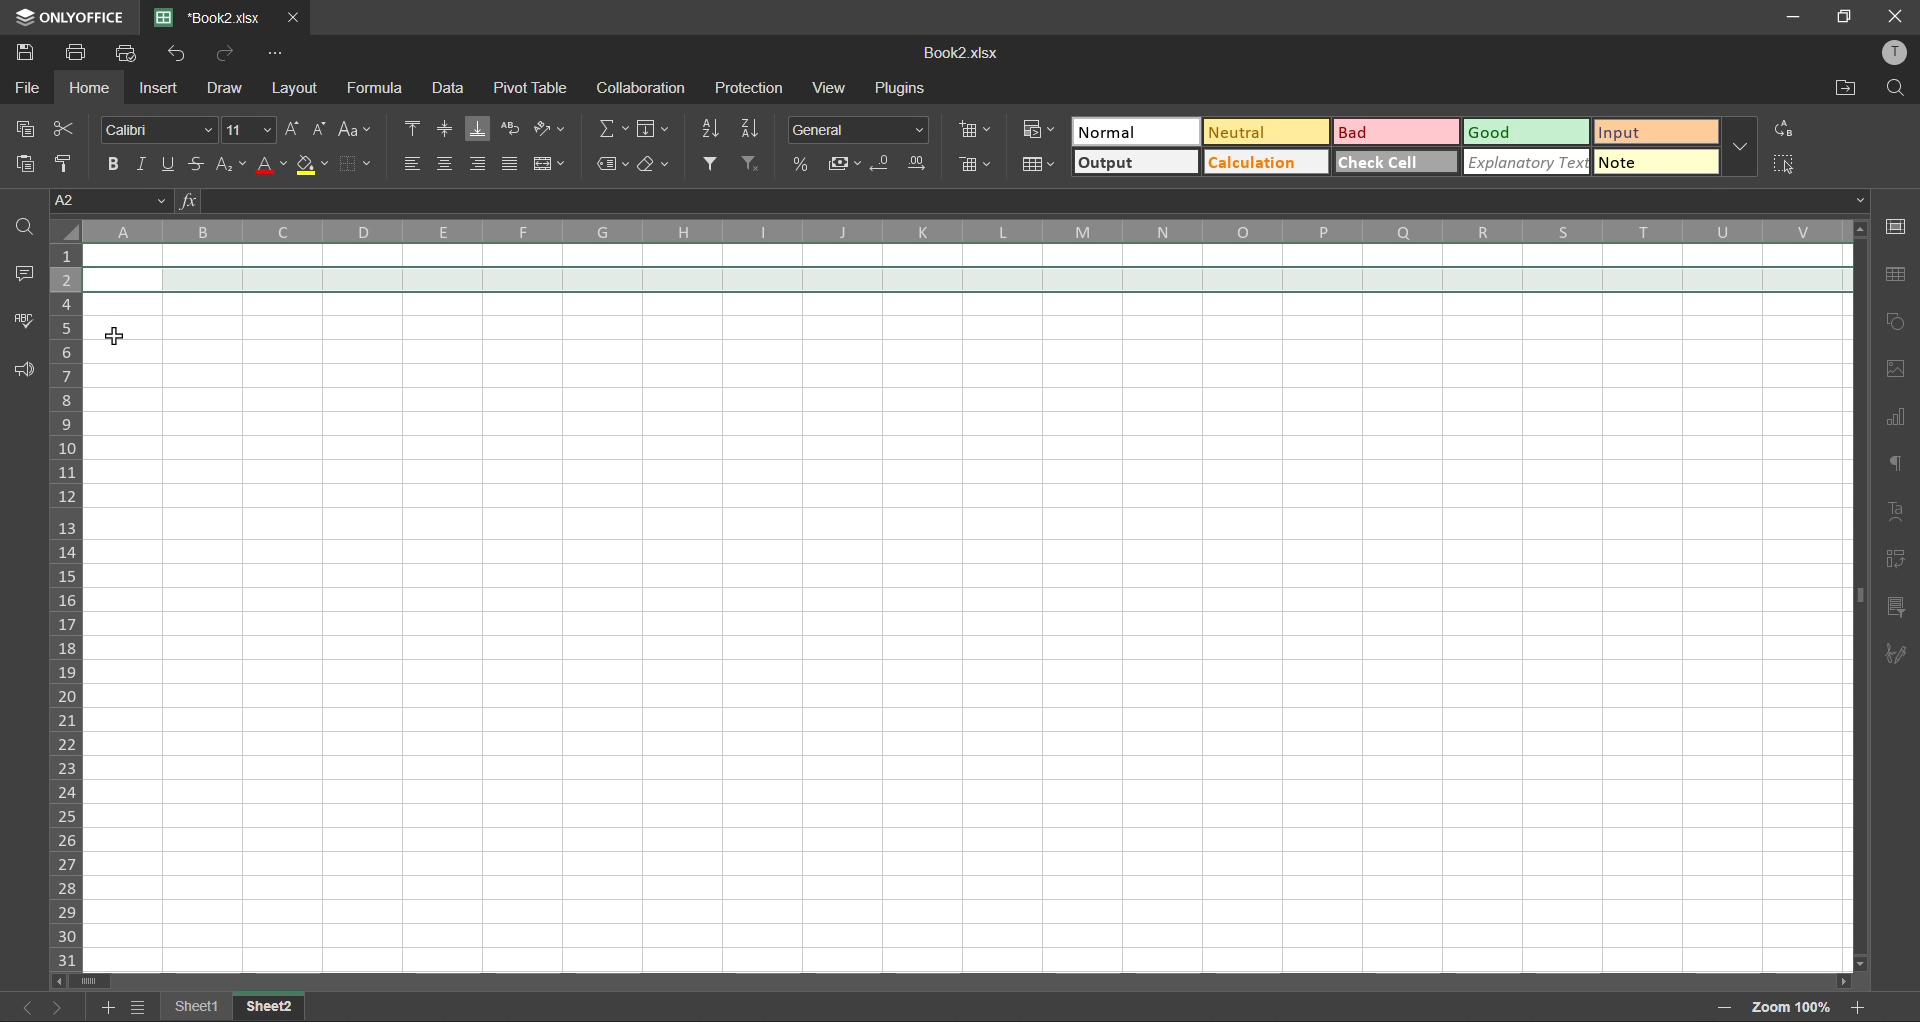  Describe the element at coordinates (201, 1006) in the screenshot. I see `sheet names` at that location.